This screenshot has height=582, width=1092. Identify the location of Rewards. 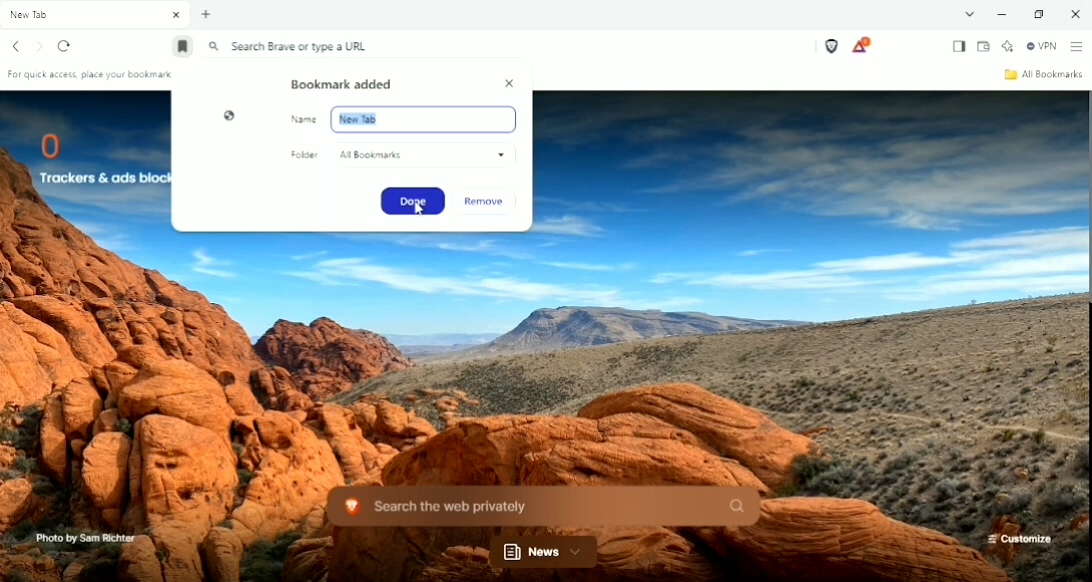
(861, 45).